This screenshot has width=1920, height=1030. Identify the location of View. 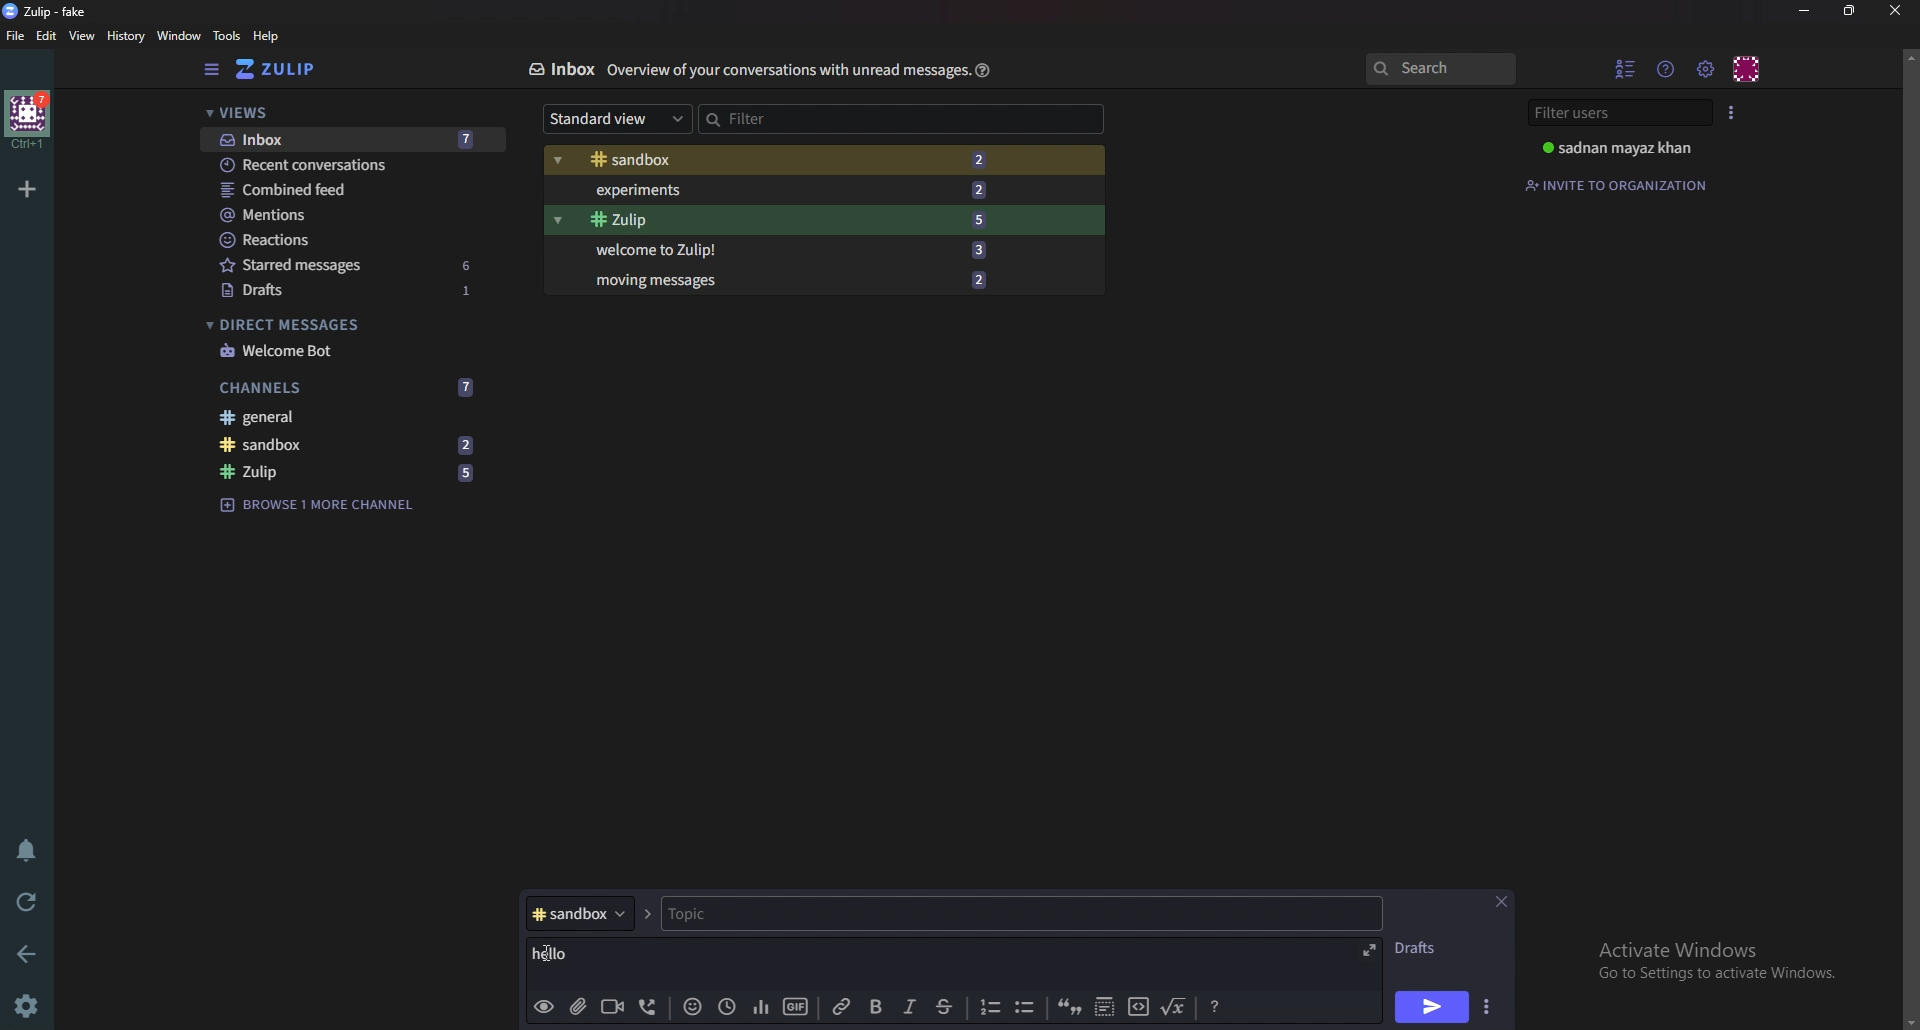
(83, 38).